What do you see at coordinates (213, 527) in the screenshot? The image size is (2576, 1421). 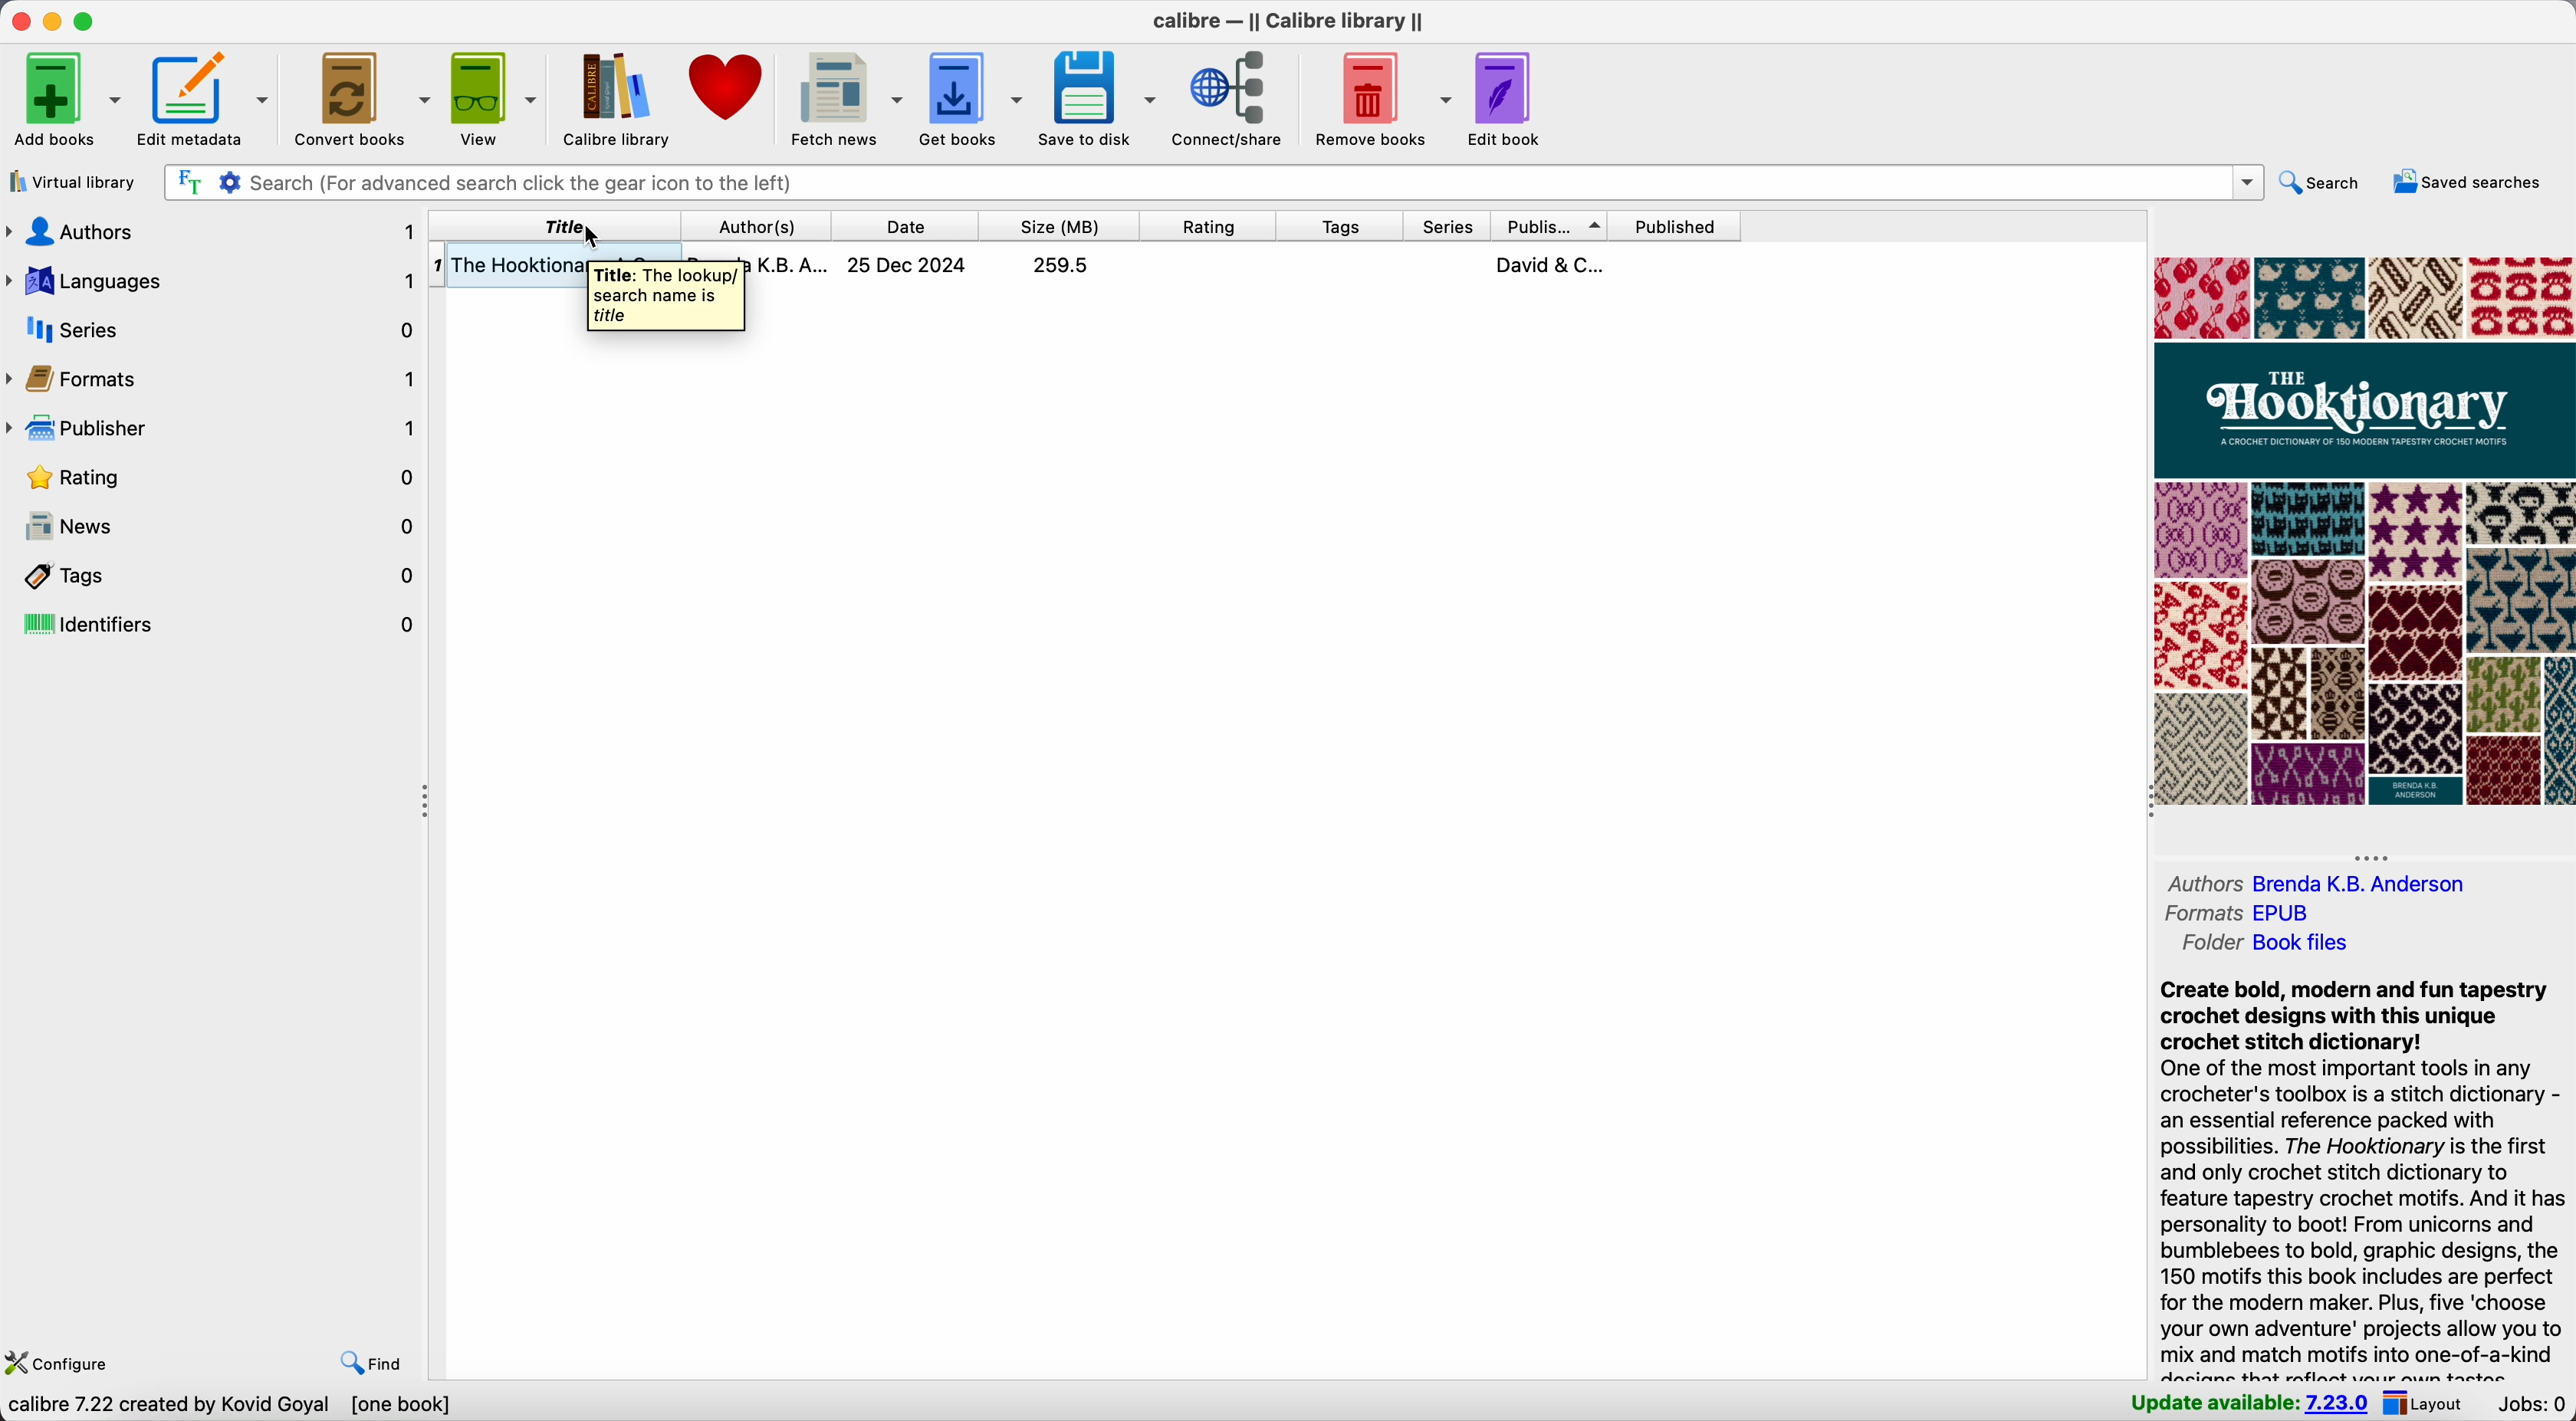 I see `news` at bounding box center [213, 527].